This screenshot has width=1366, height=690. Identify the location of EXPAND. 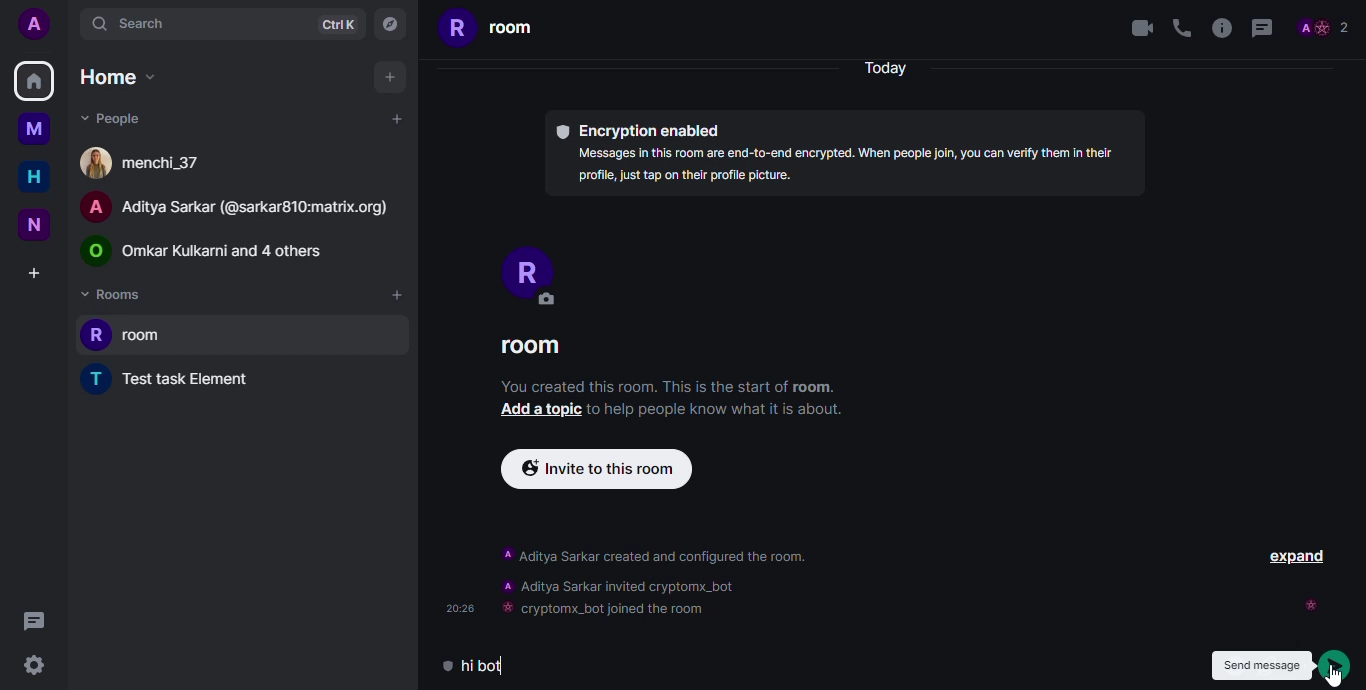
(1296, 554).